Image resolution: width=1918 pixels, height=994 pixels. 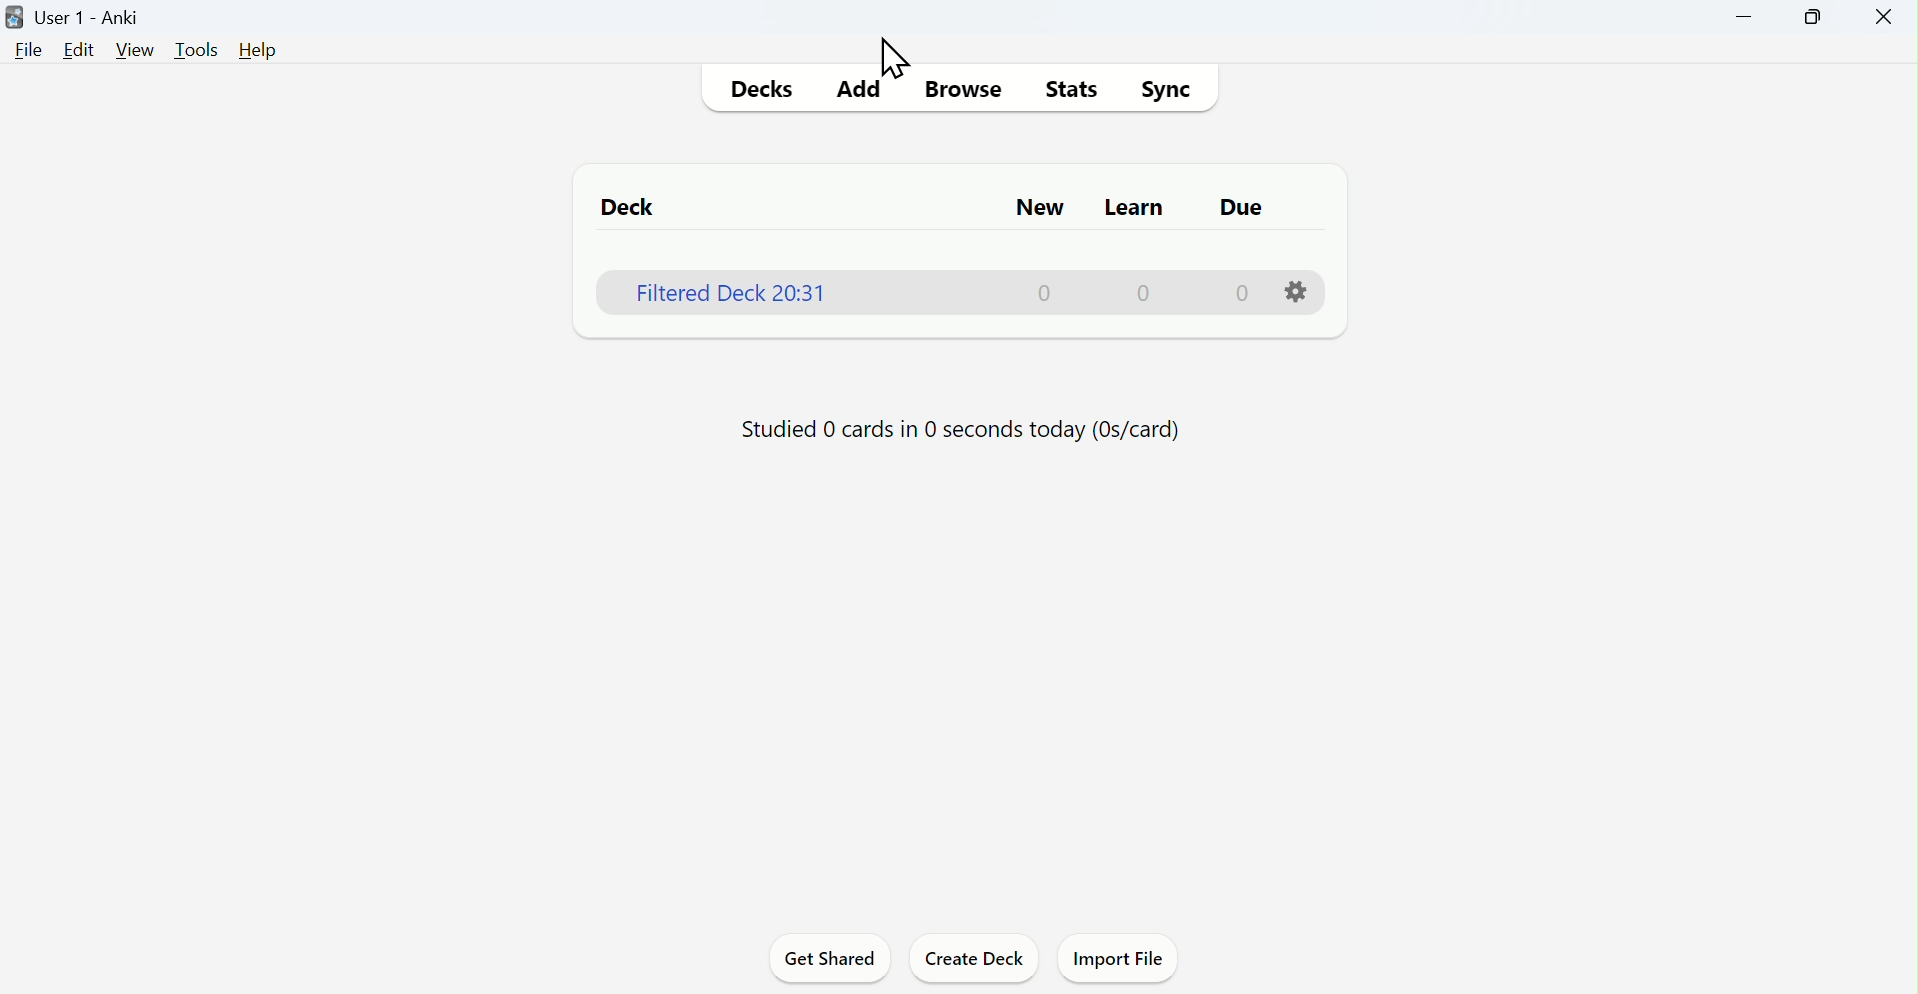 I want to click on Deck, so click(x=637, y=207).